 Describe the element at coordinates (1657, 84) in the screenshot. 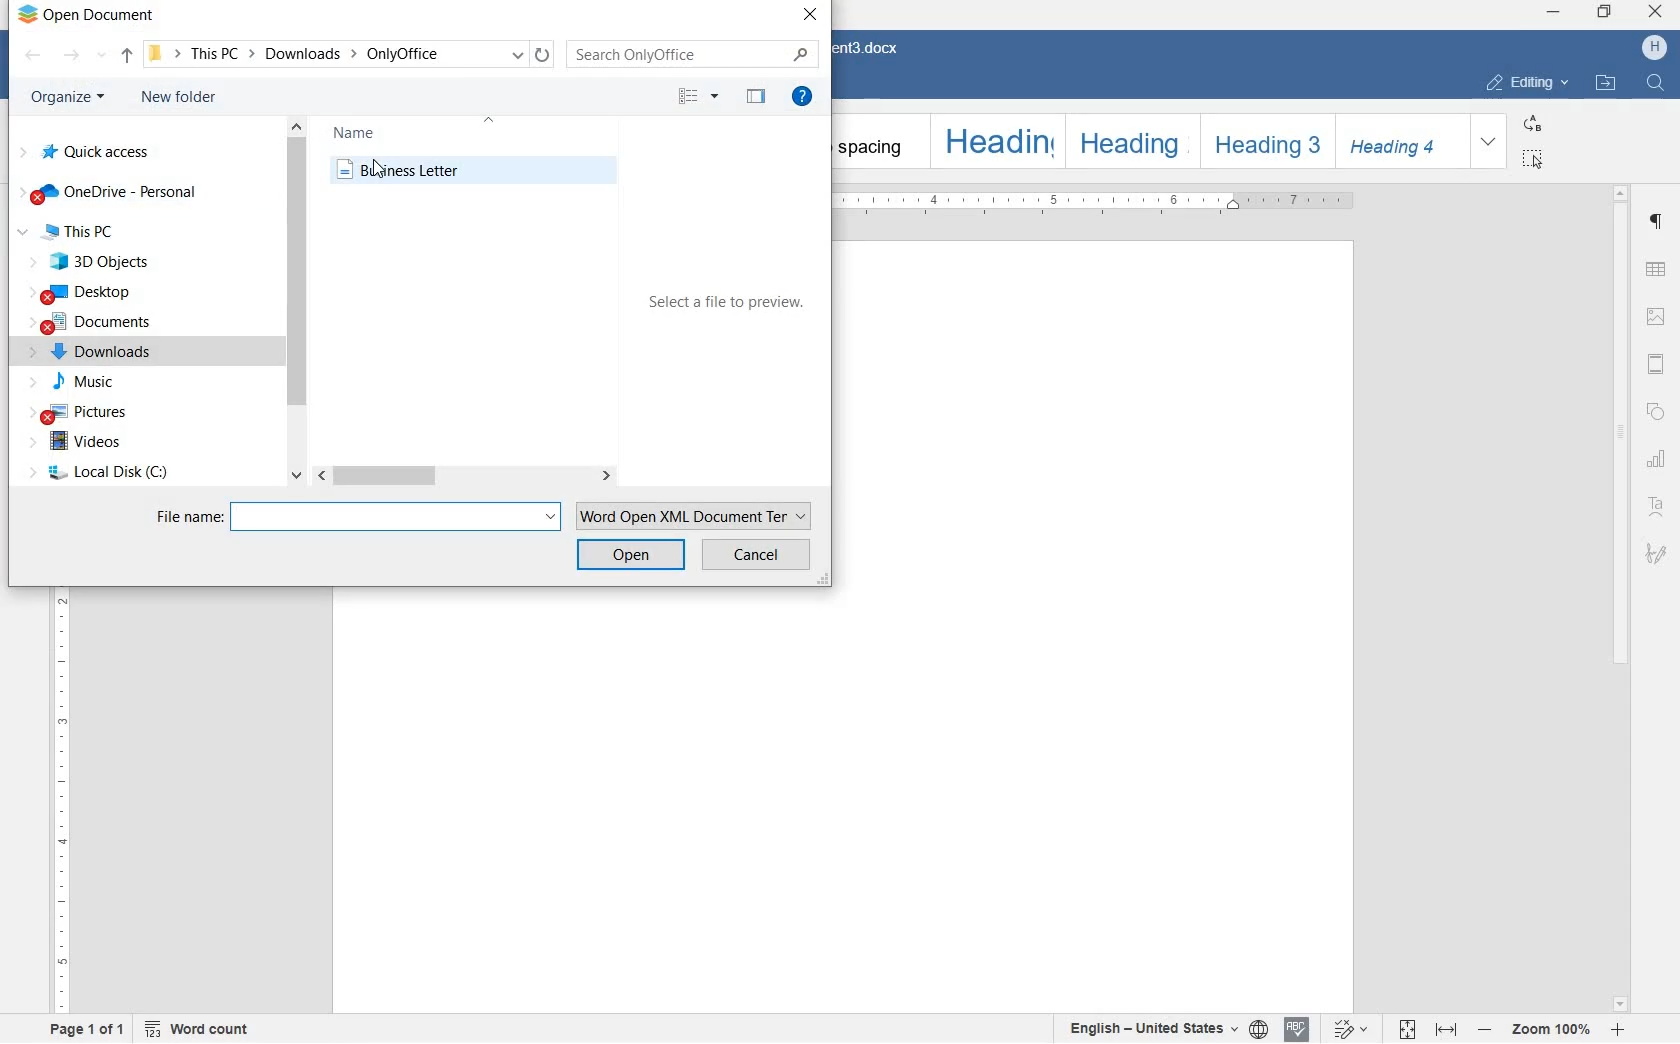

I see `find` at that location.